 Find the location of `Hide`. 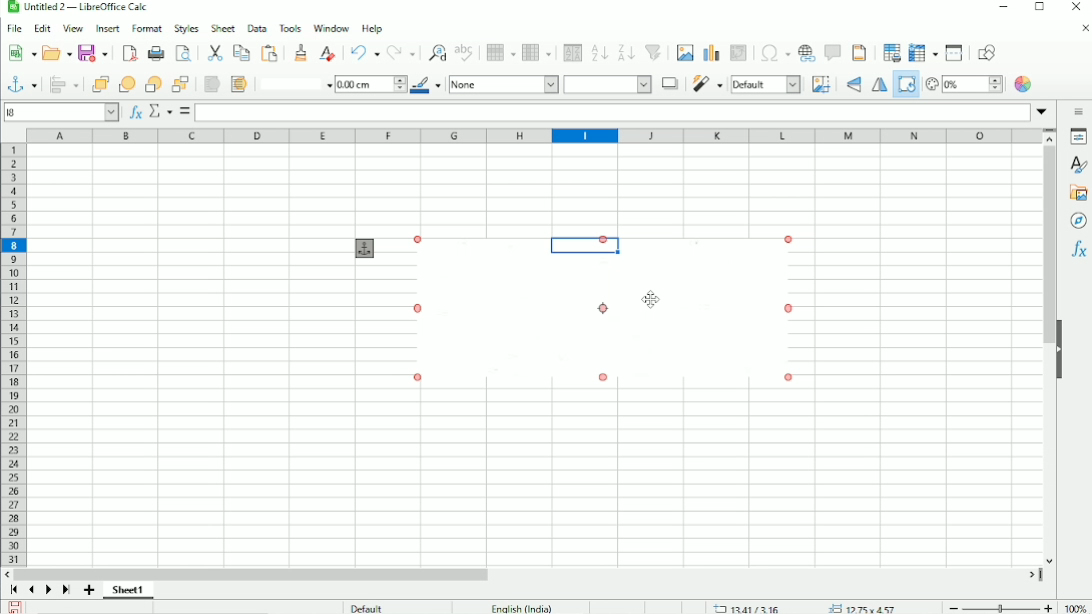

Hide is located at coordinates (1061, 348).